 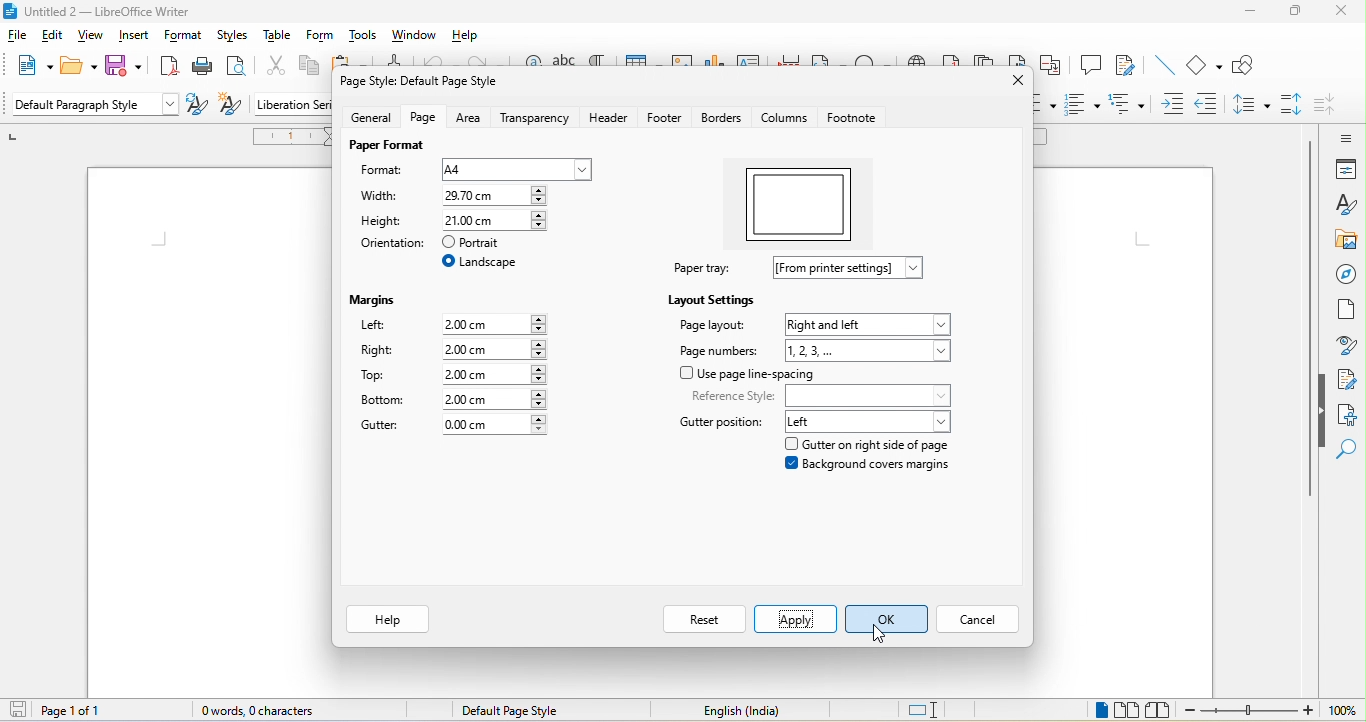 What do you see at coordinates (712, 298) in the screenshot?
I see `layout settings` at bounding box center [712, 298].